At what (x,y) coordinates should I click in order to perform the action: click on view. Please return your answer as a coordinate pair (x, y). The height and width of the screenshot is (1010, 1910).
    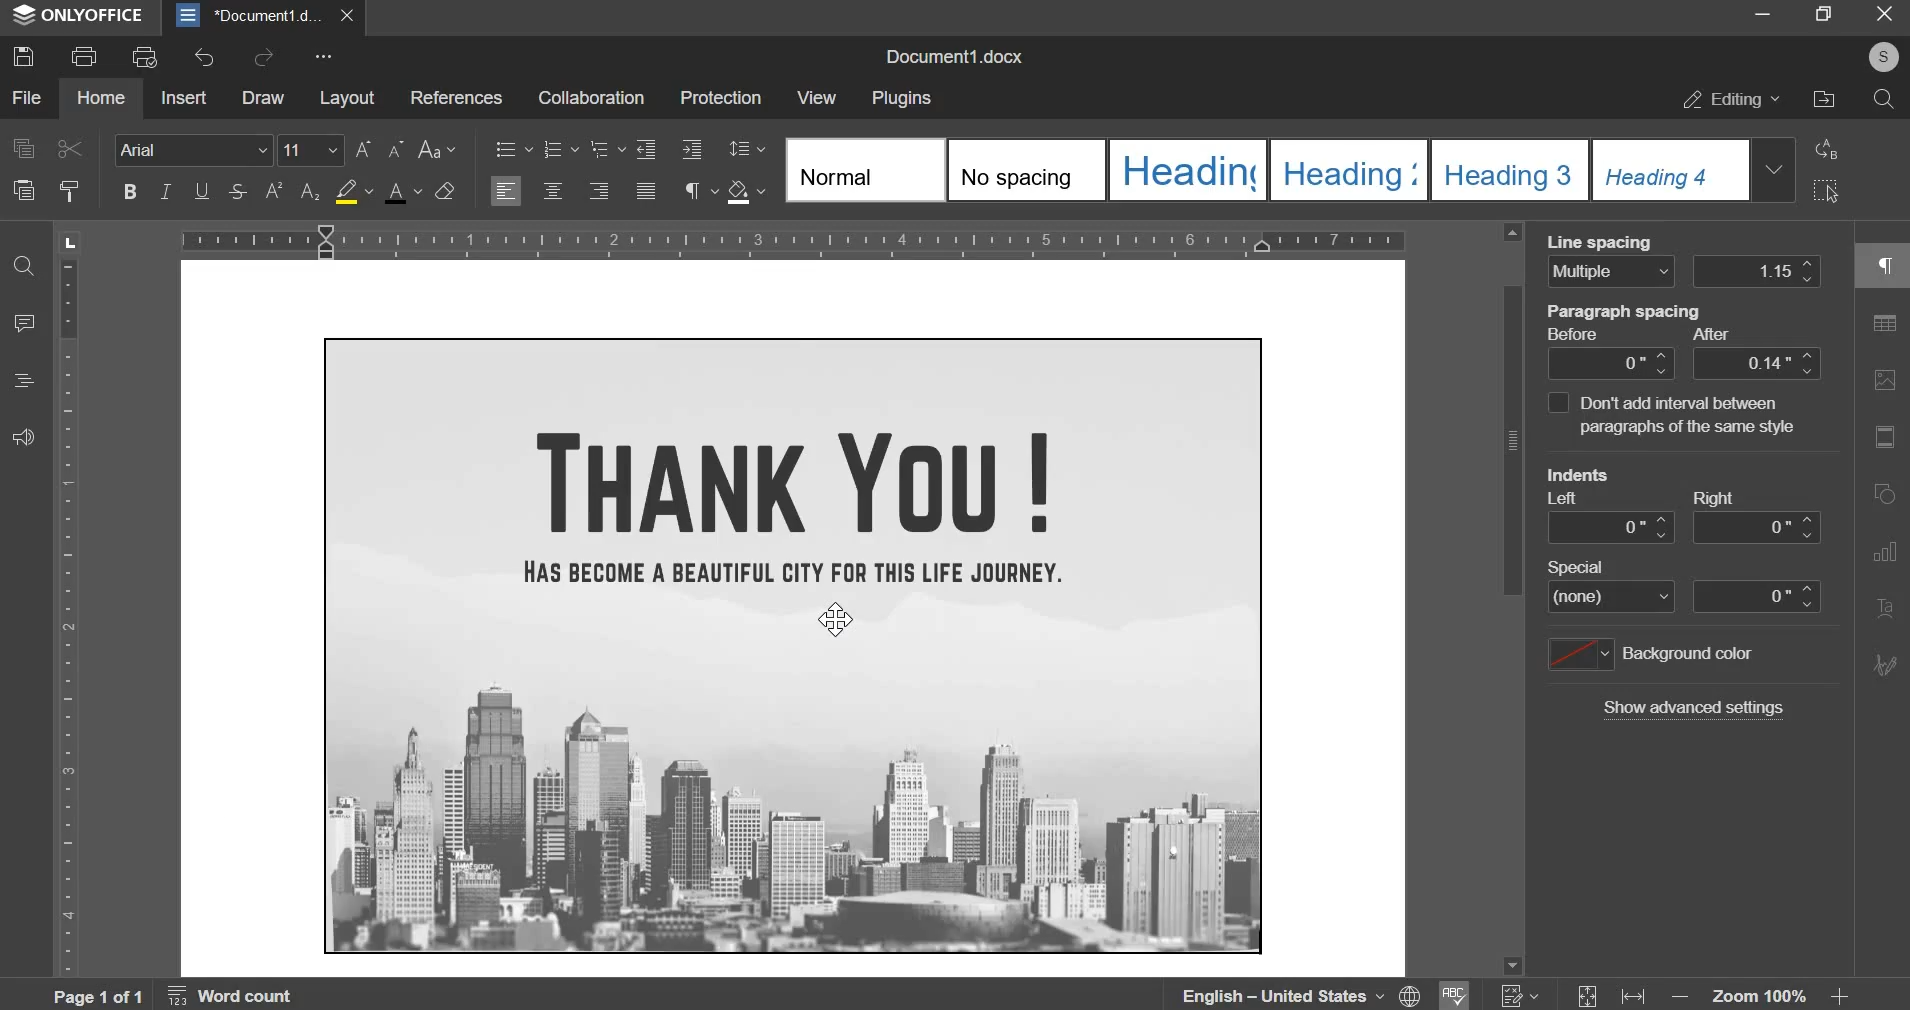
    Looking at the image, I should click on (817, 95).